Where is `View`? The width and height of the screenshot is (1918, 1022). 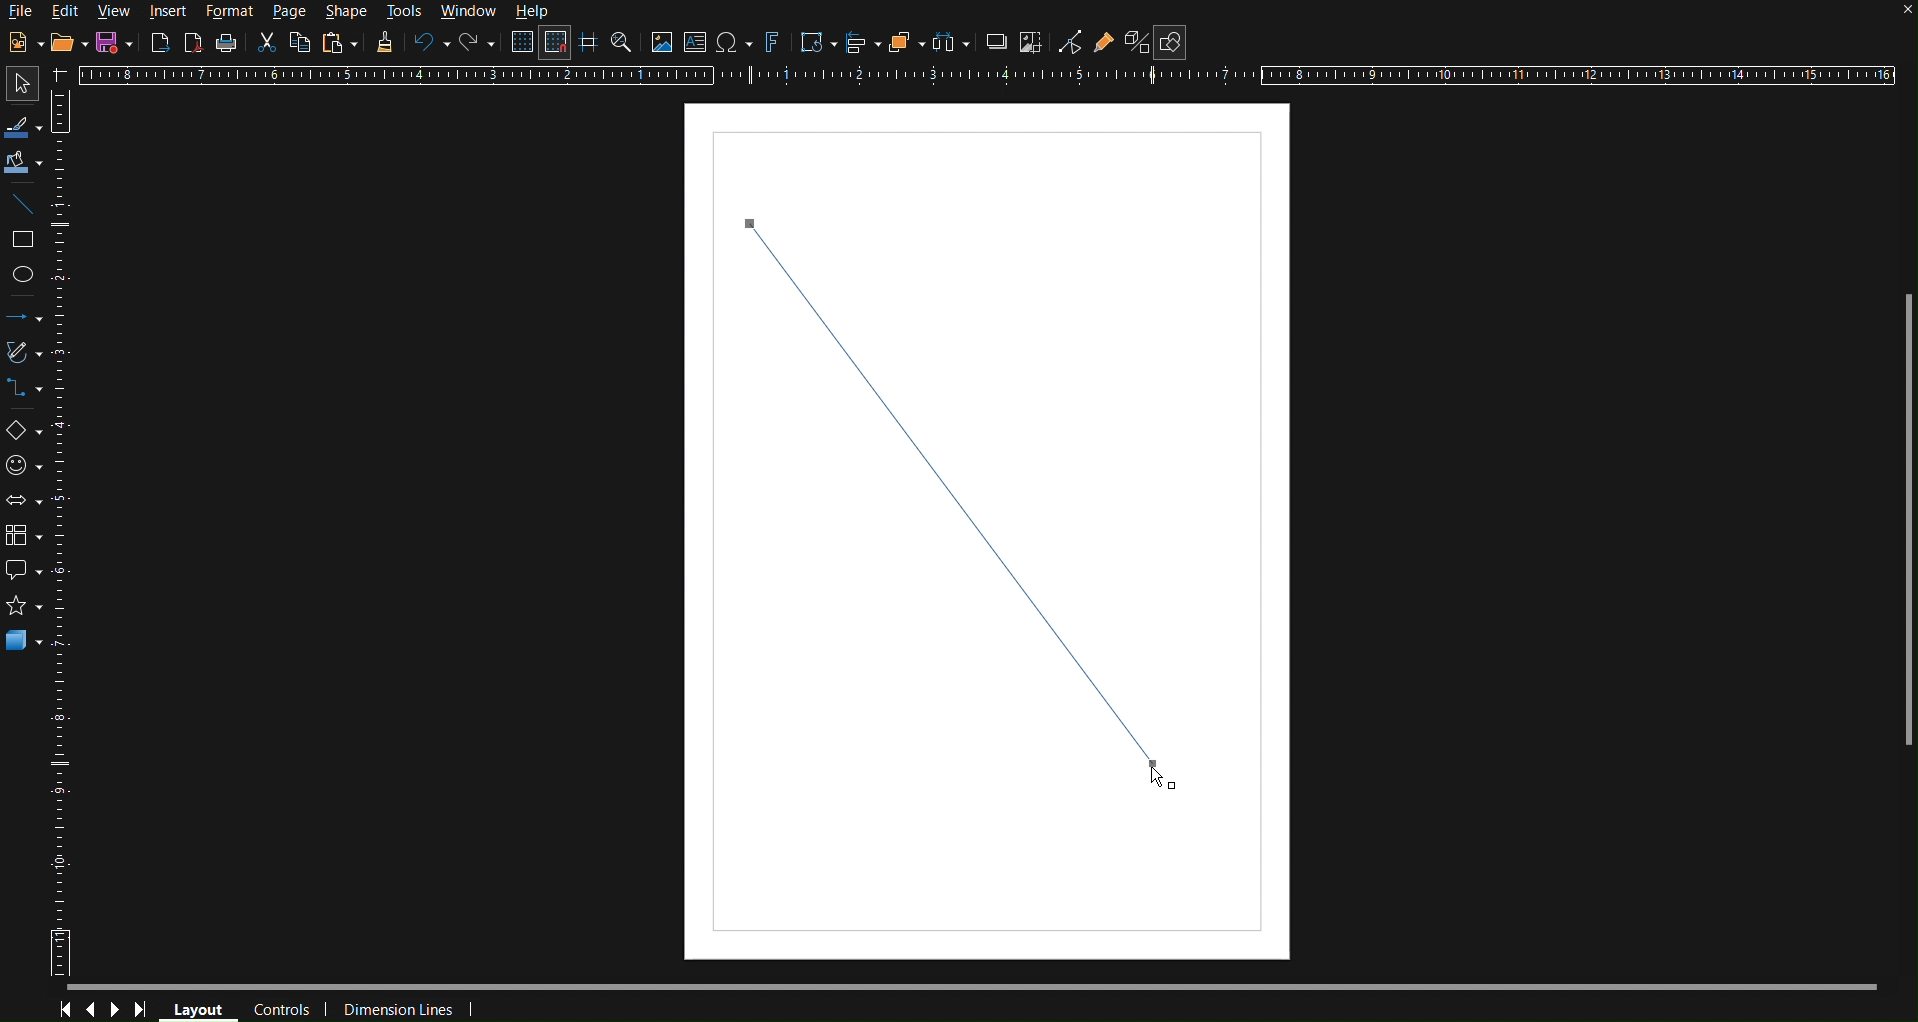 View is located at coordinates (116, 11).